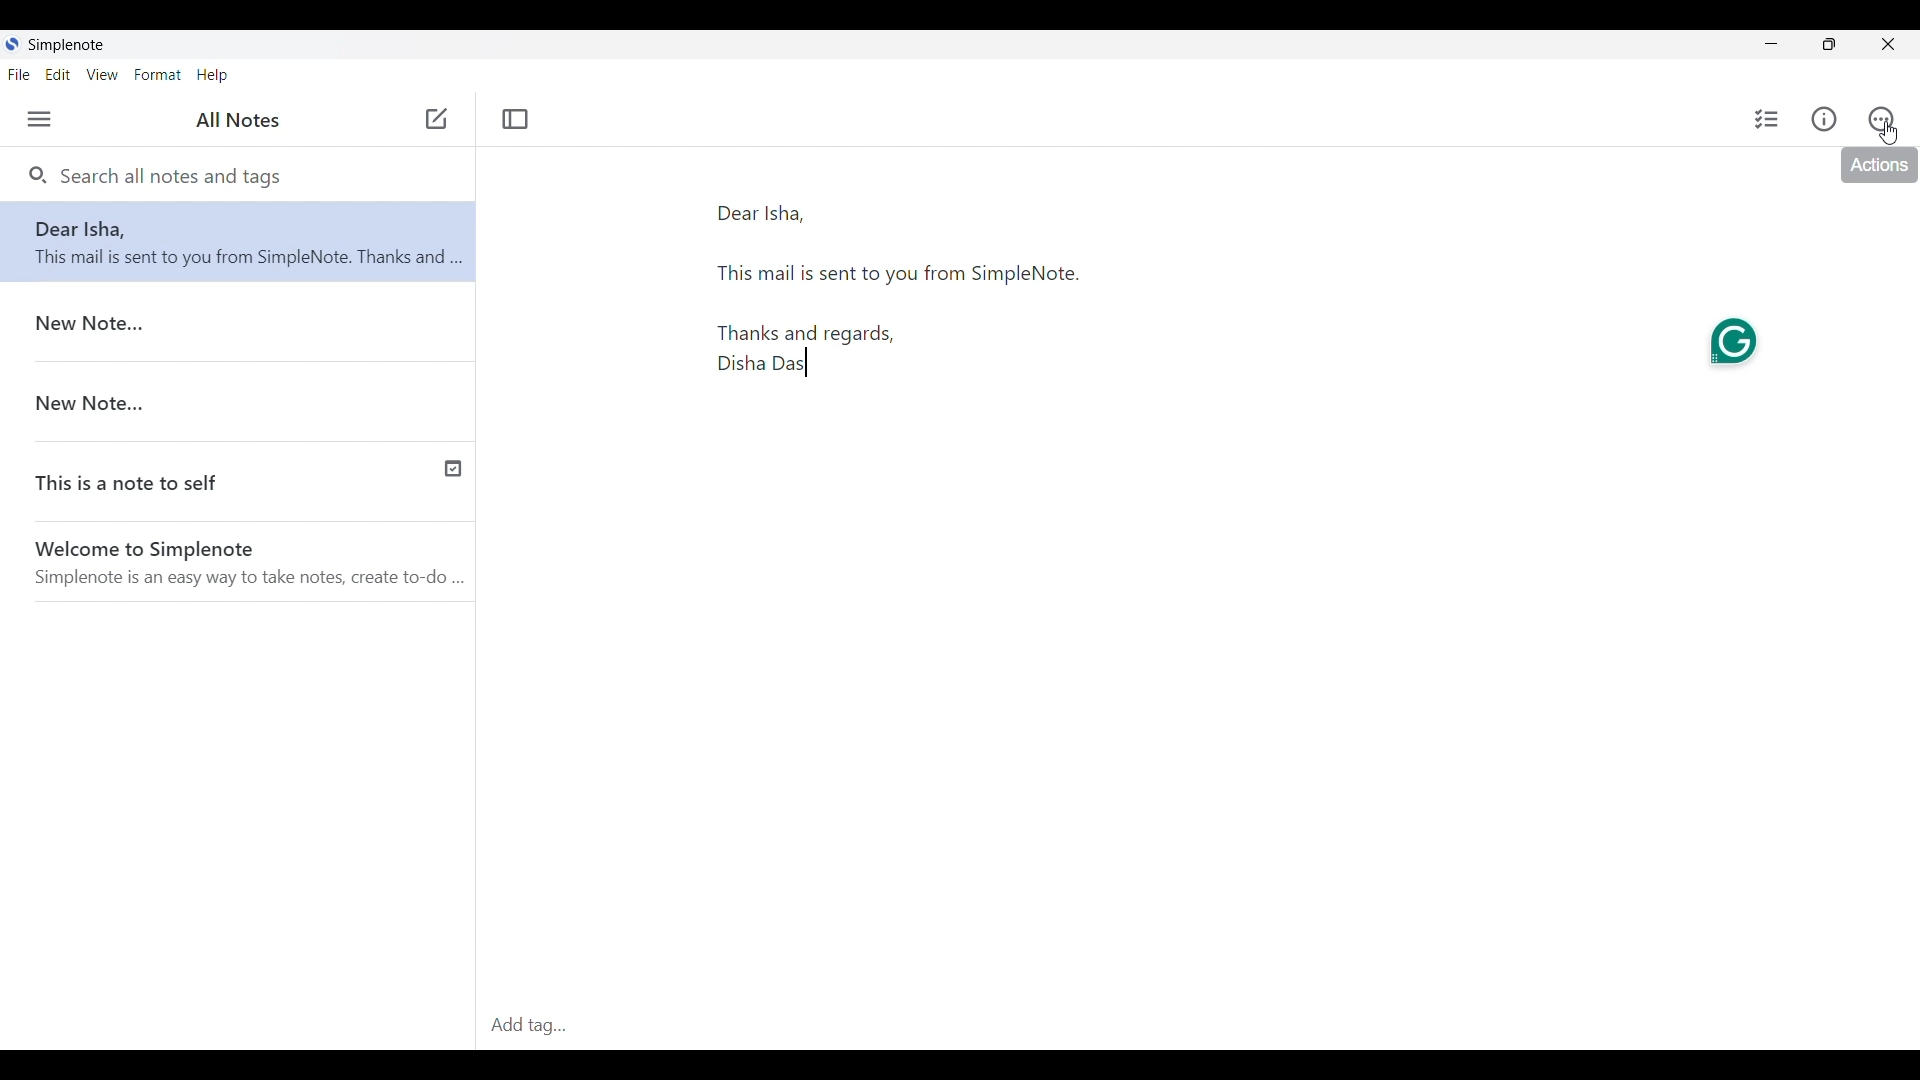 This screenshot has height=1080, width=1920. Describe the element at coordinates (213, 75) in the screenshot. I see `Help` at that location.